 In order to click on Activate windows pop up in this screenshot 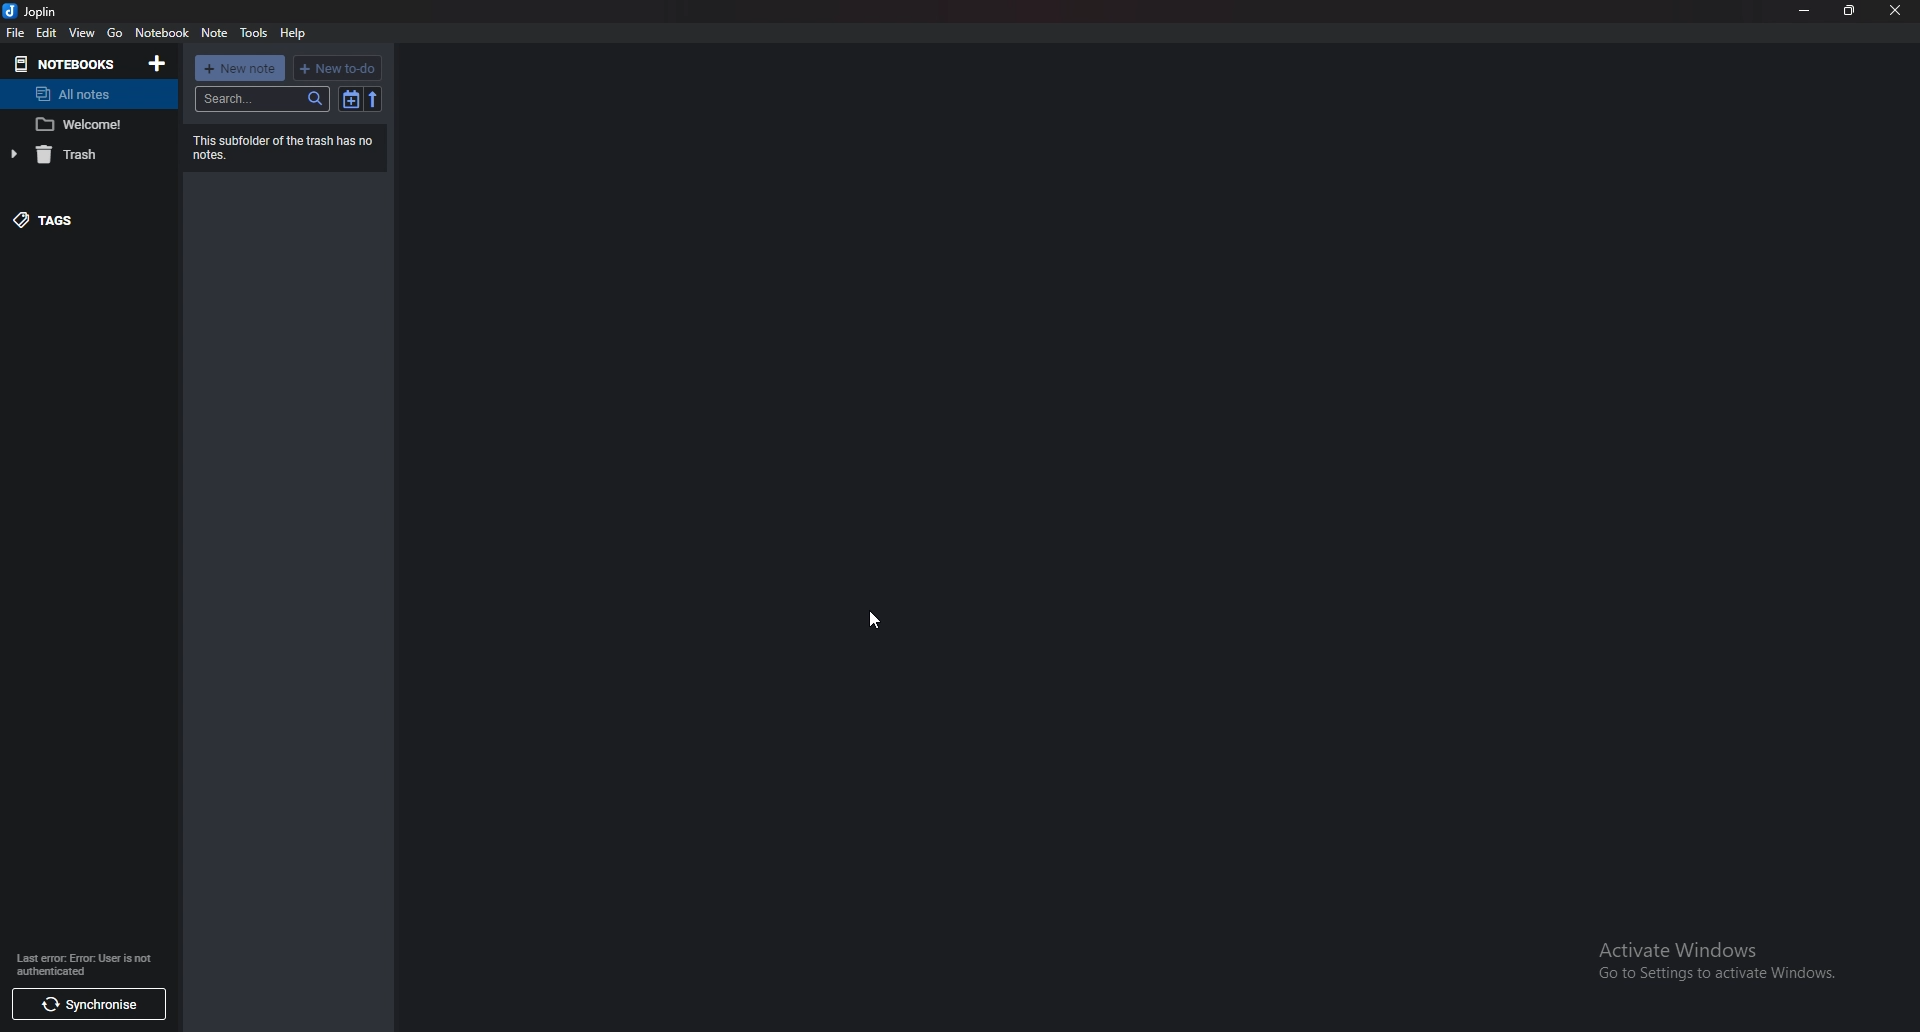, I will do `click(1727, 961)`.